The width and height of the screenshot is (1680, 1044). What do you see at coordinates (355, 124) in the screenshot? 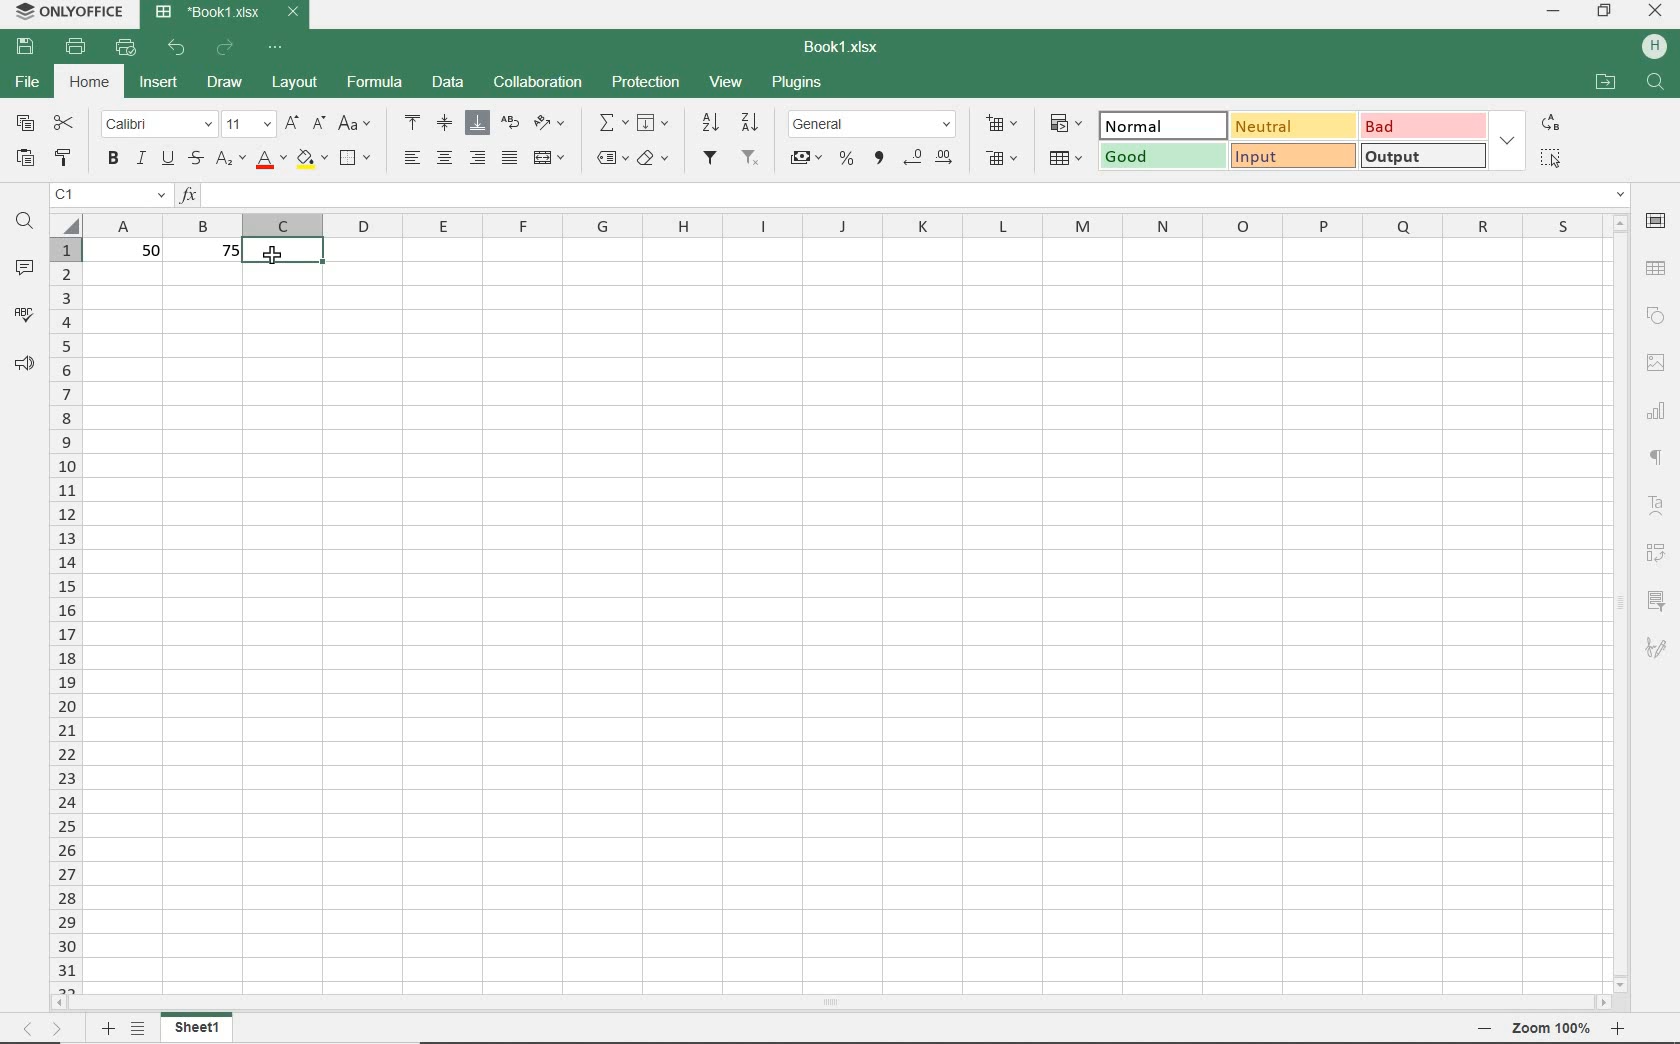
I see `change case` at bounding box center [355, 124].